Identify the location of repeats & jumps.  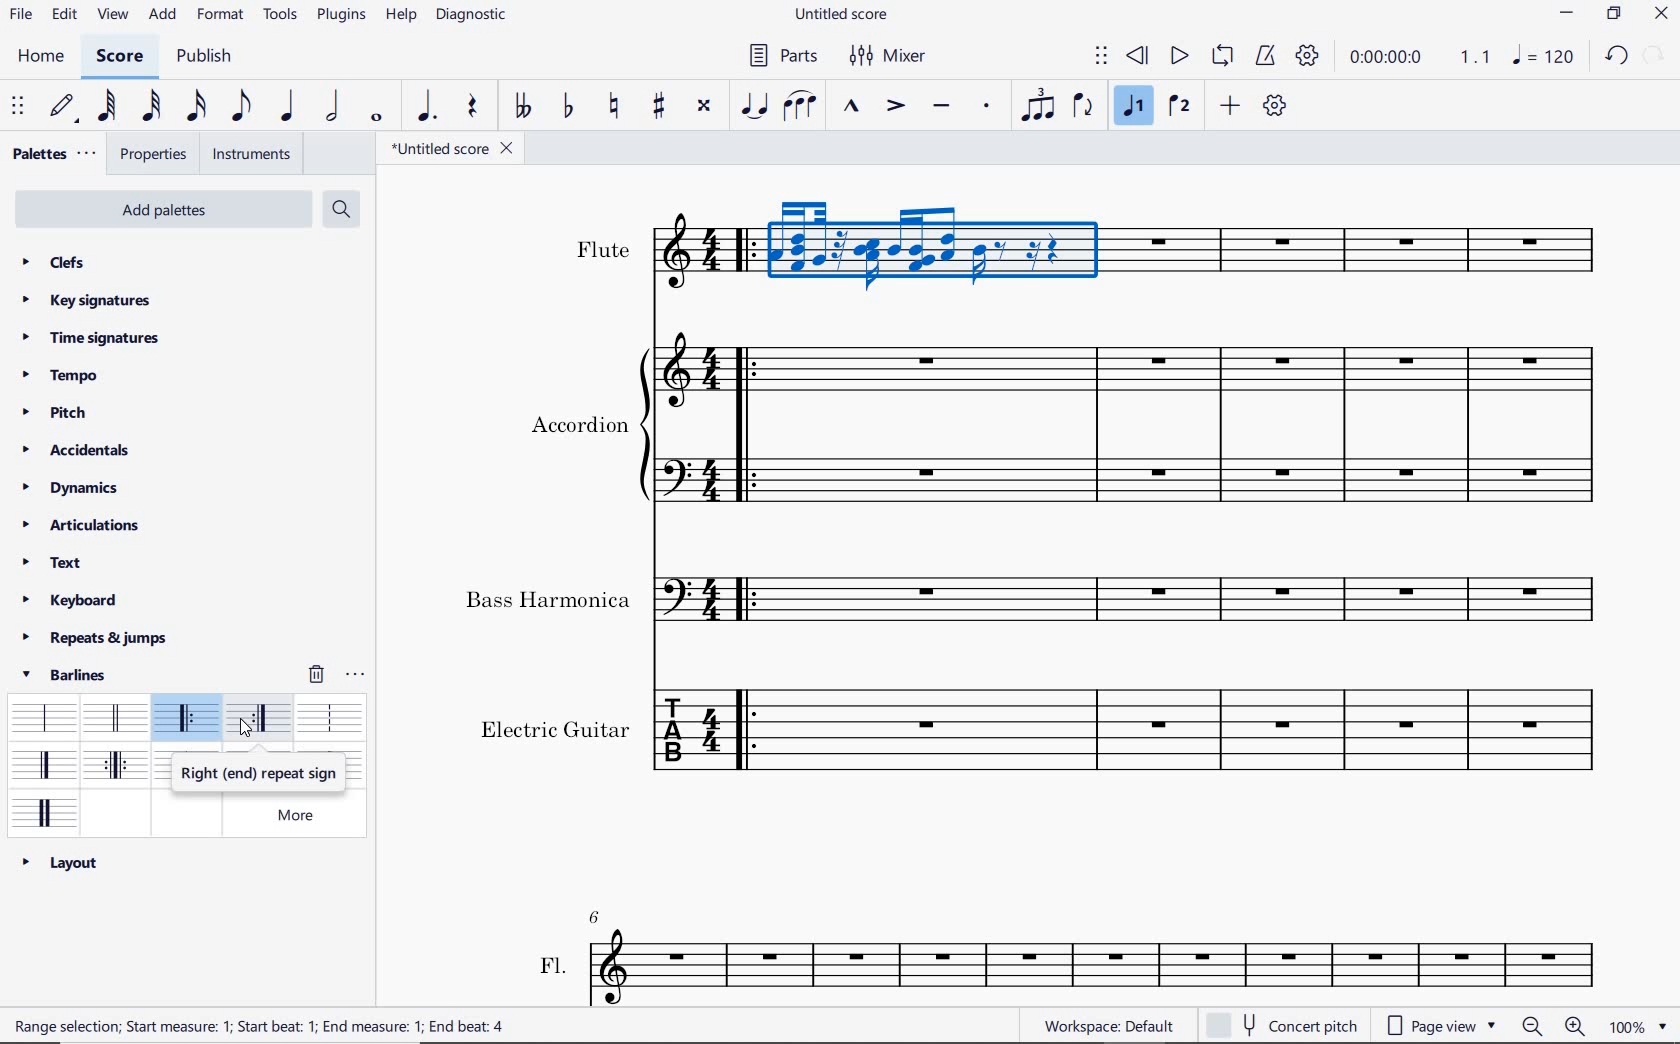
(95, 638).